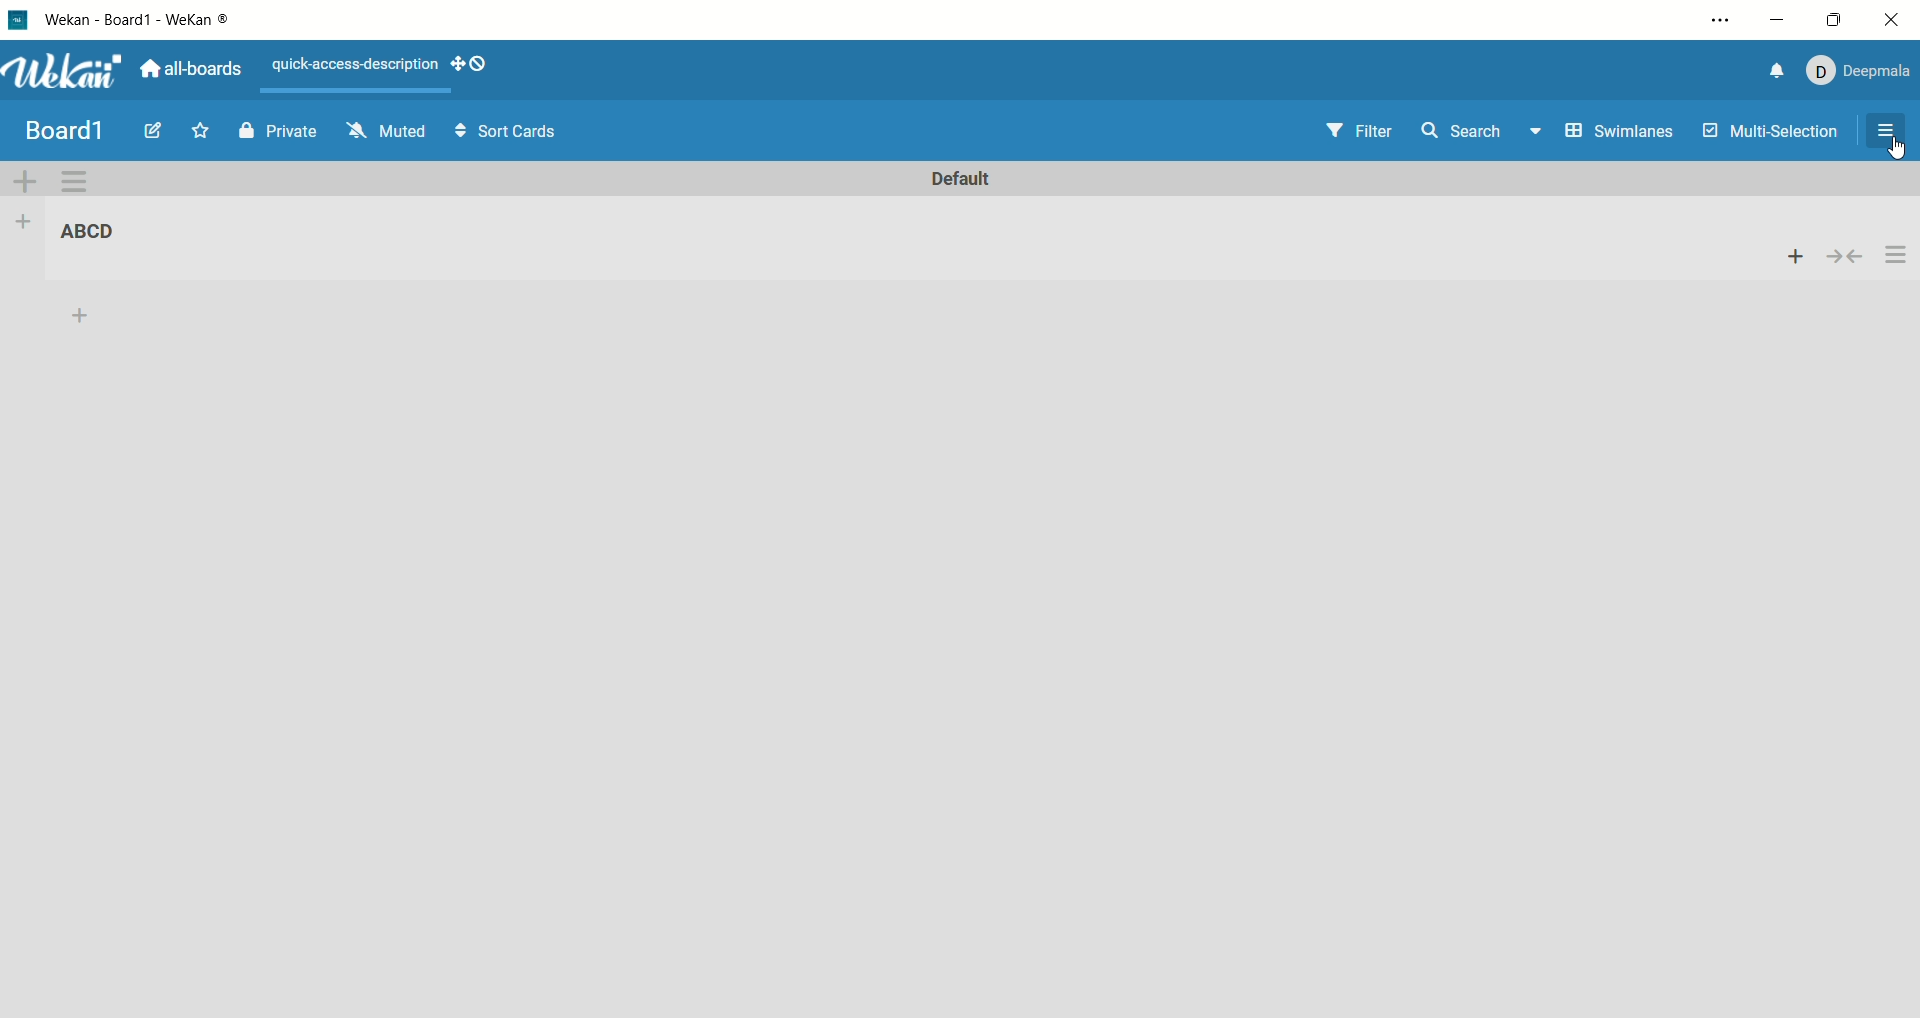 This screenshot has width=1920, height=1018. I want to click on settings and options, so click(1721, 21).